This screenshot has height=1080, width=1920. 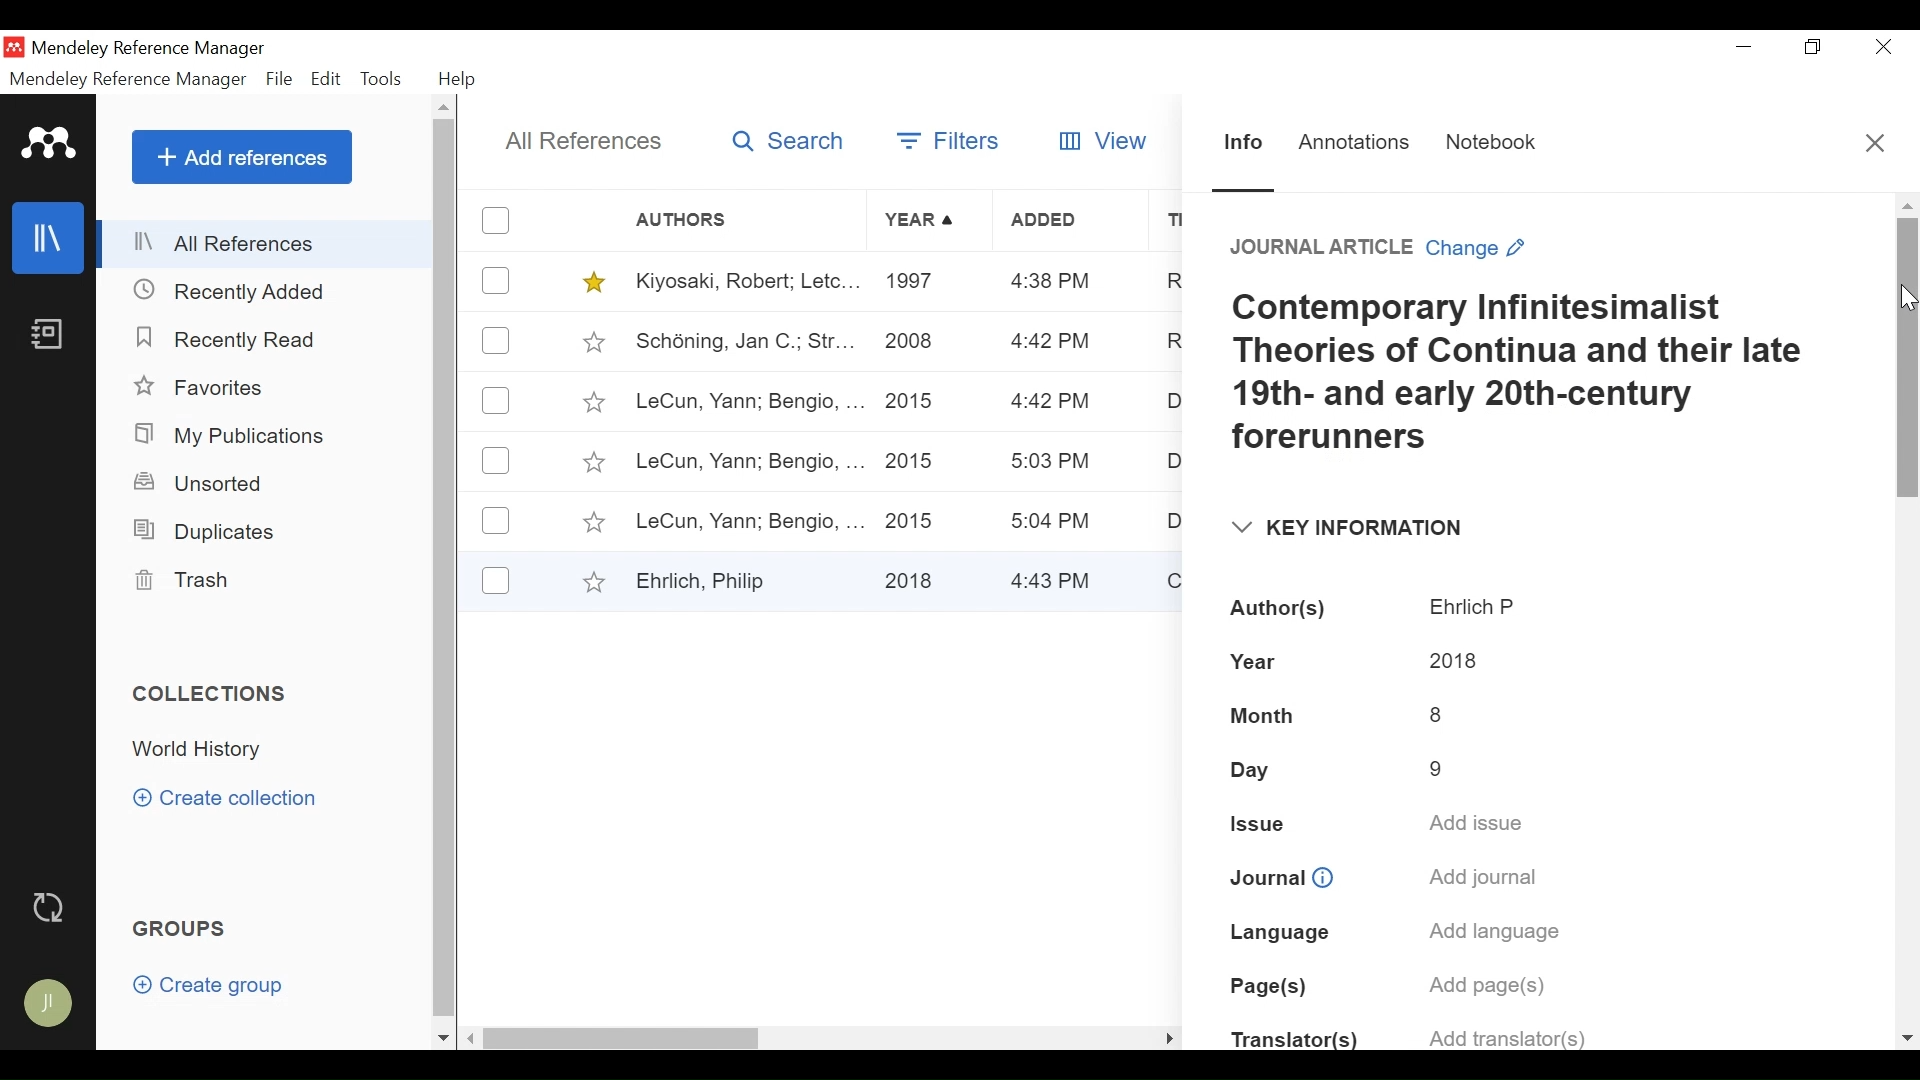 What do you see at coordinates (472, 1038) in the screenshot?
I see `scroll left` at bounding box center [472, 1038].